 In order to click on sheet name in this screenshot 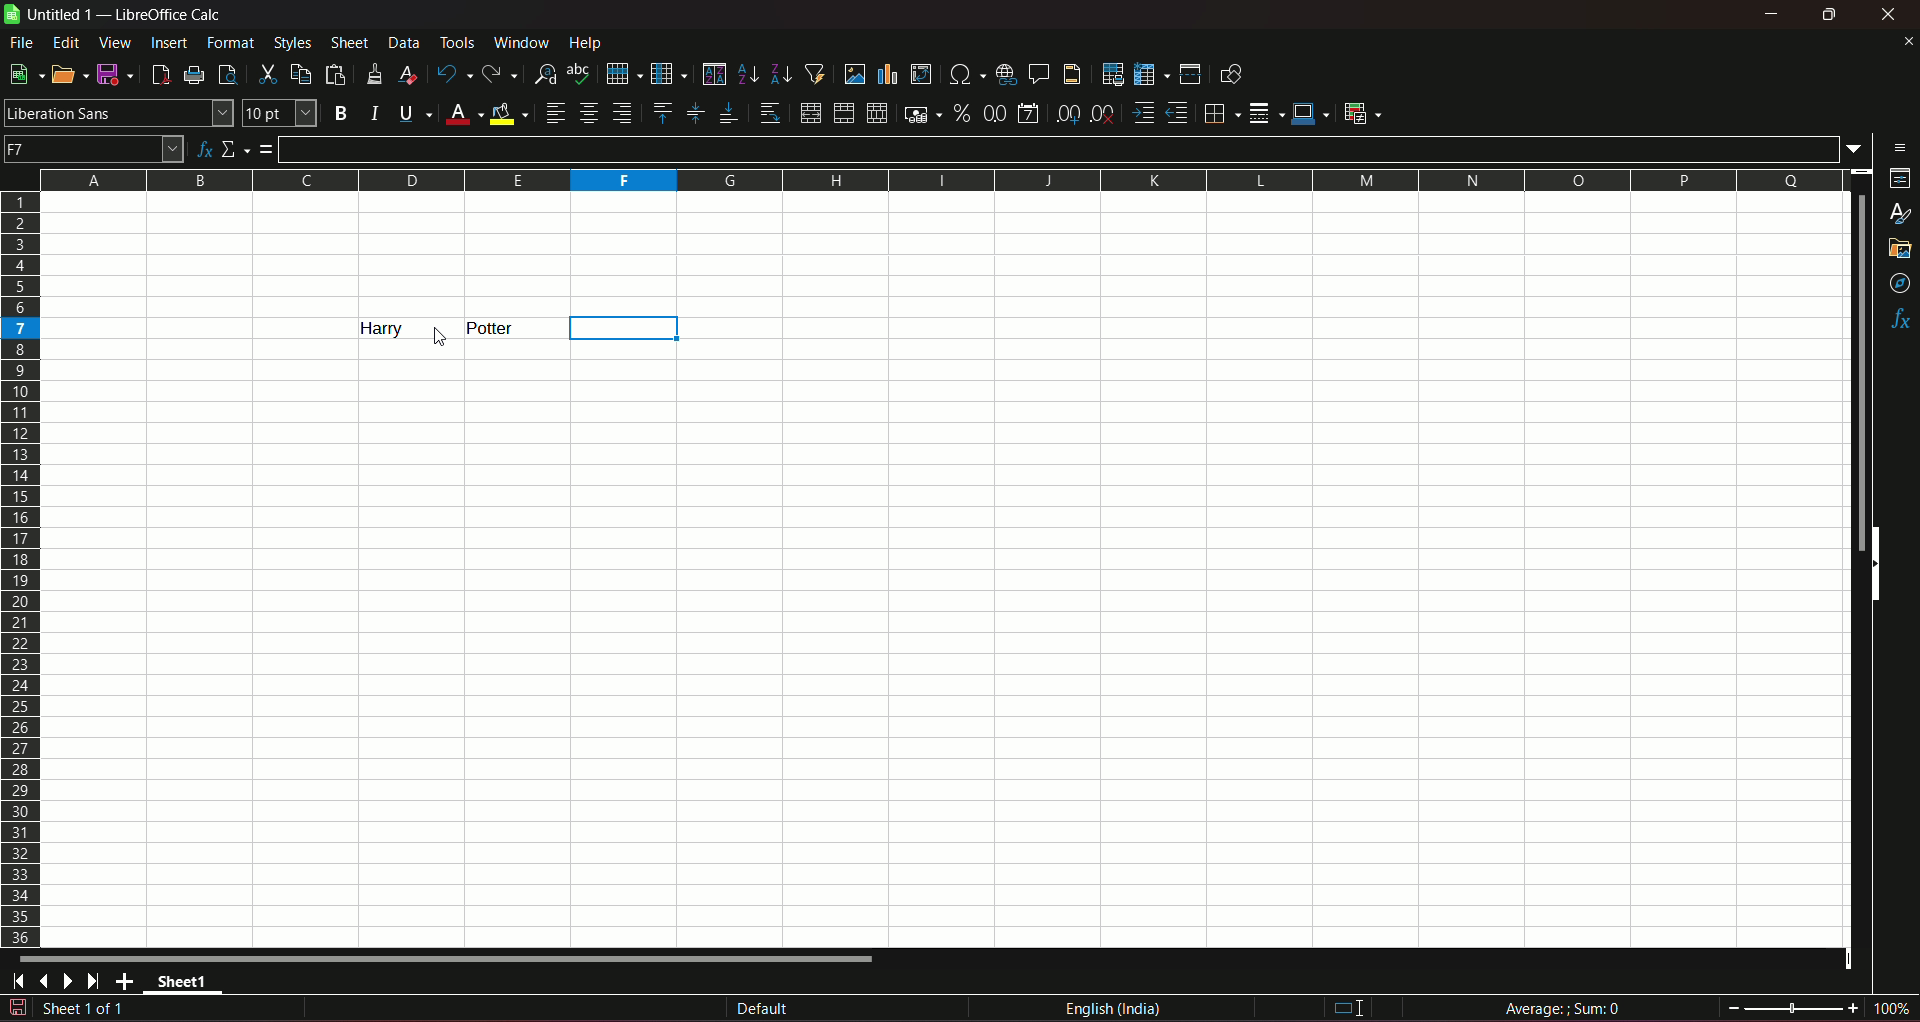, I will do `click(188, 985)`.